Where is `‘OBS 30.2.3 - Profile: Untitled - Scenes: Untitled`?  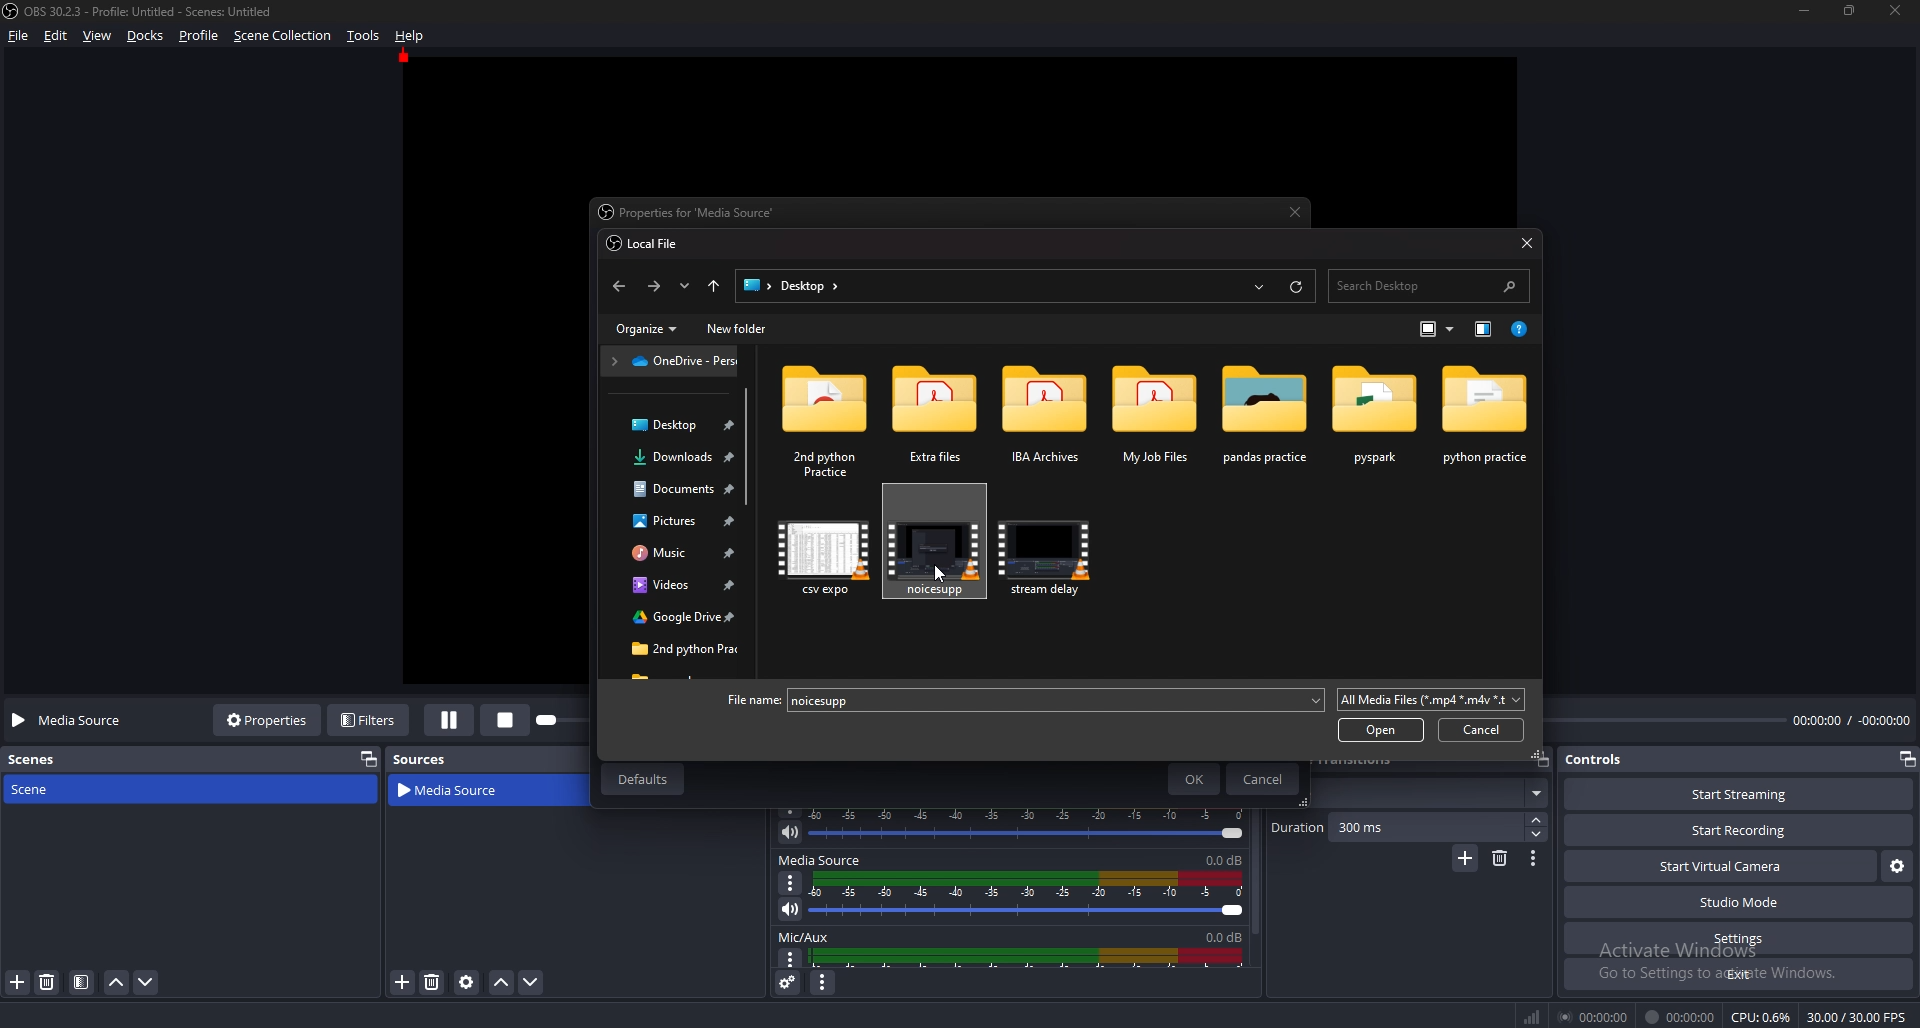 ‘OBS 30.2.3 - Profile: Untitled - Scenes: Untitled is located at coordinates (152, 11).